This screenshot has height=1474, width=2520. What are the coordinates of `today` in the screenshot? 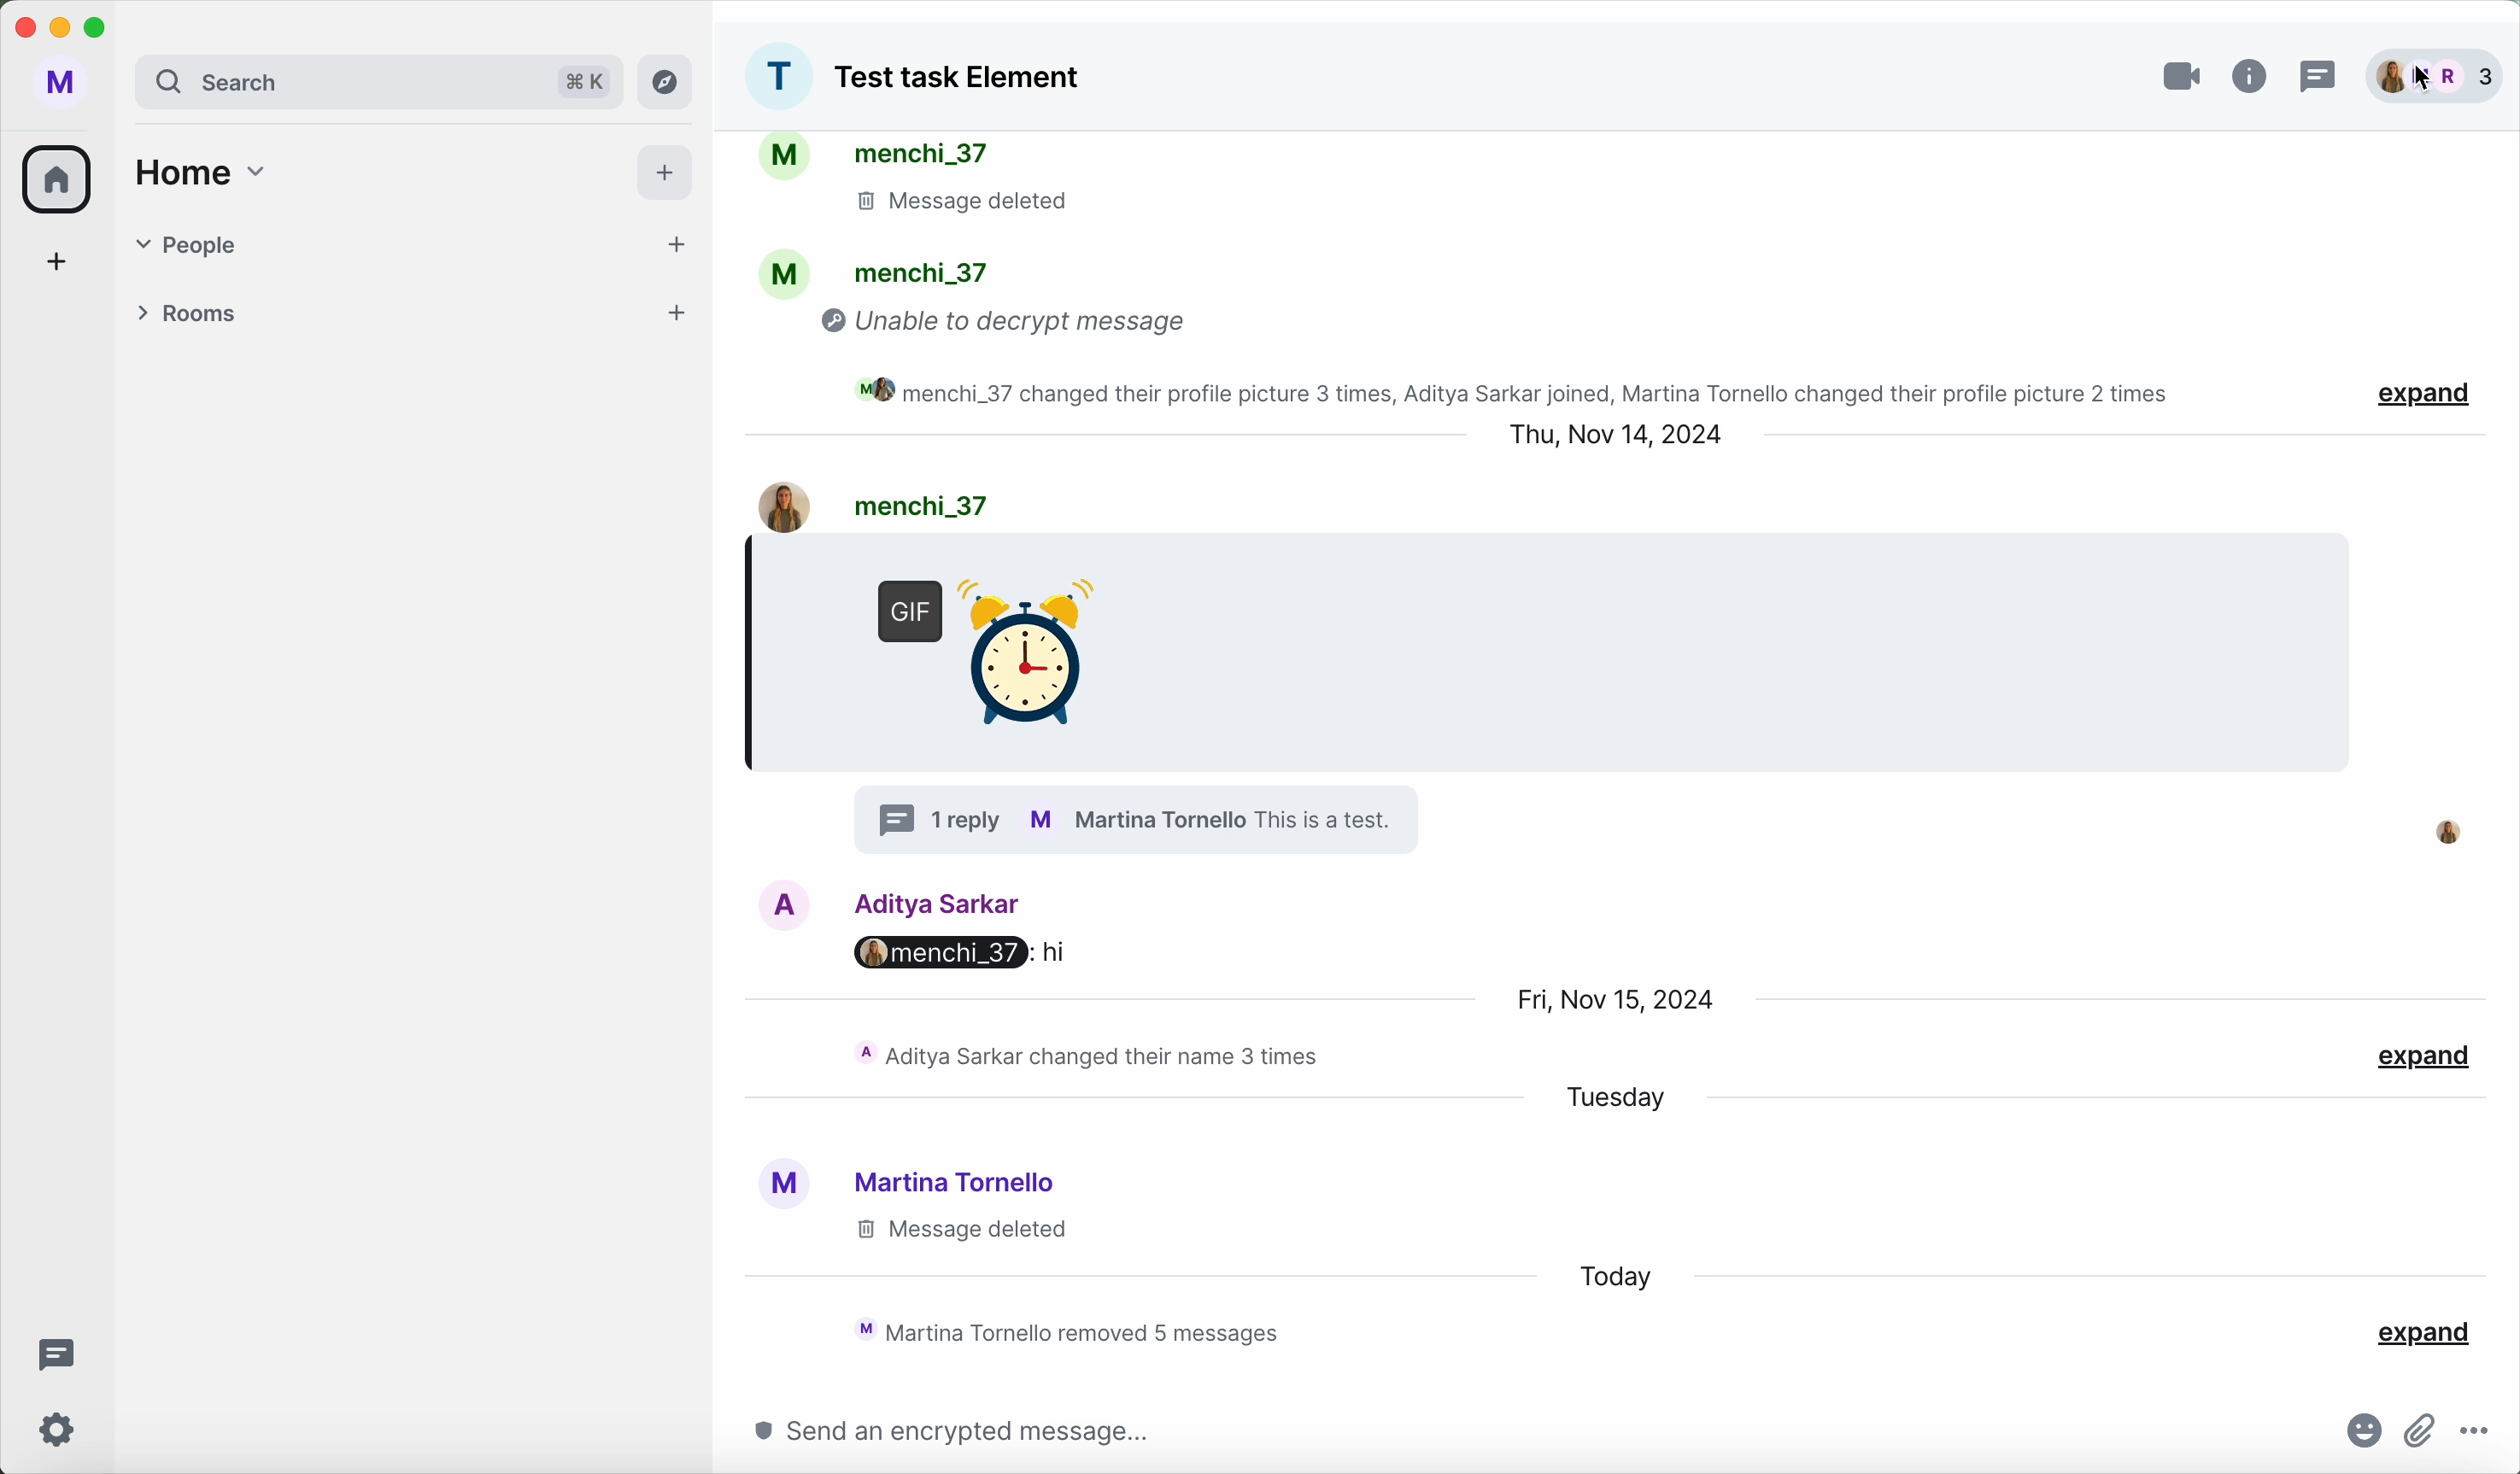 It's located at (1617, 1277).